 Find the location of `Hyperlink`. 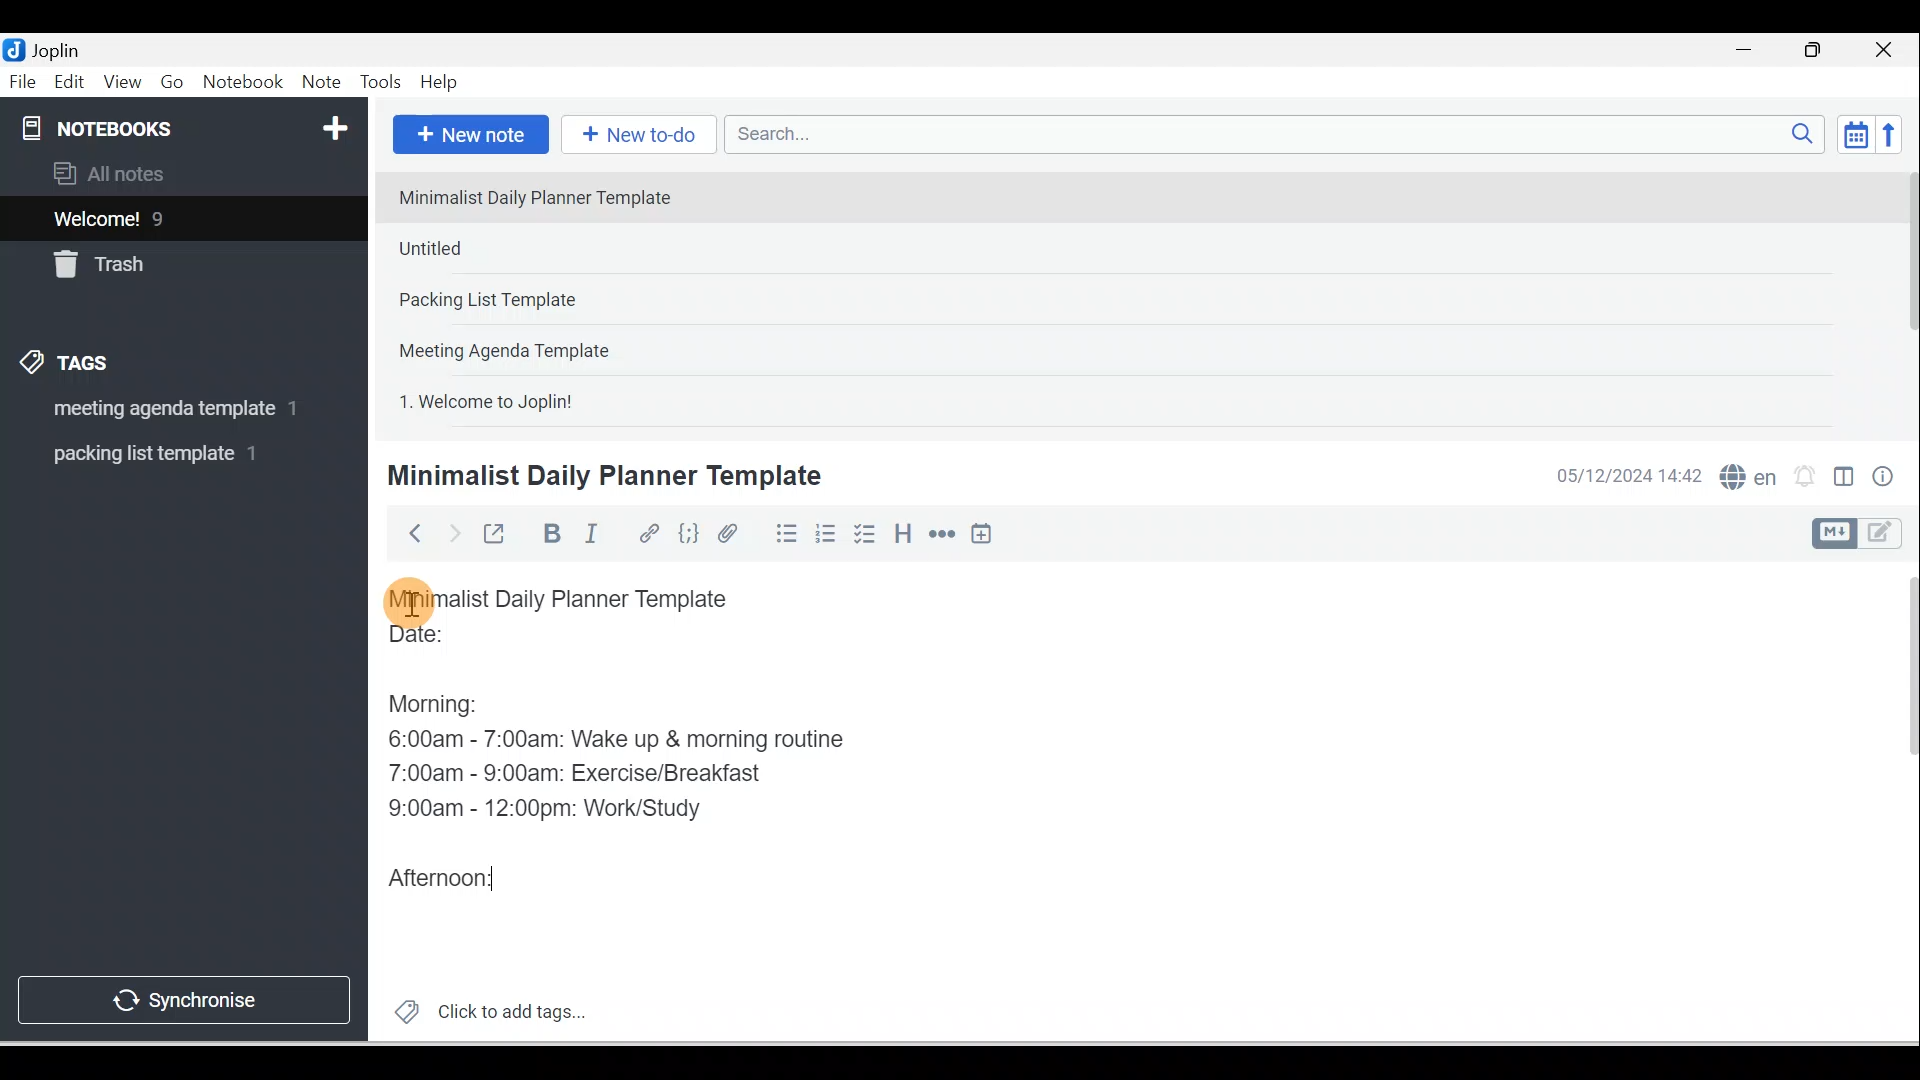

Hyperlink is located at coordinates (647, 535).